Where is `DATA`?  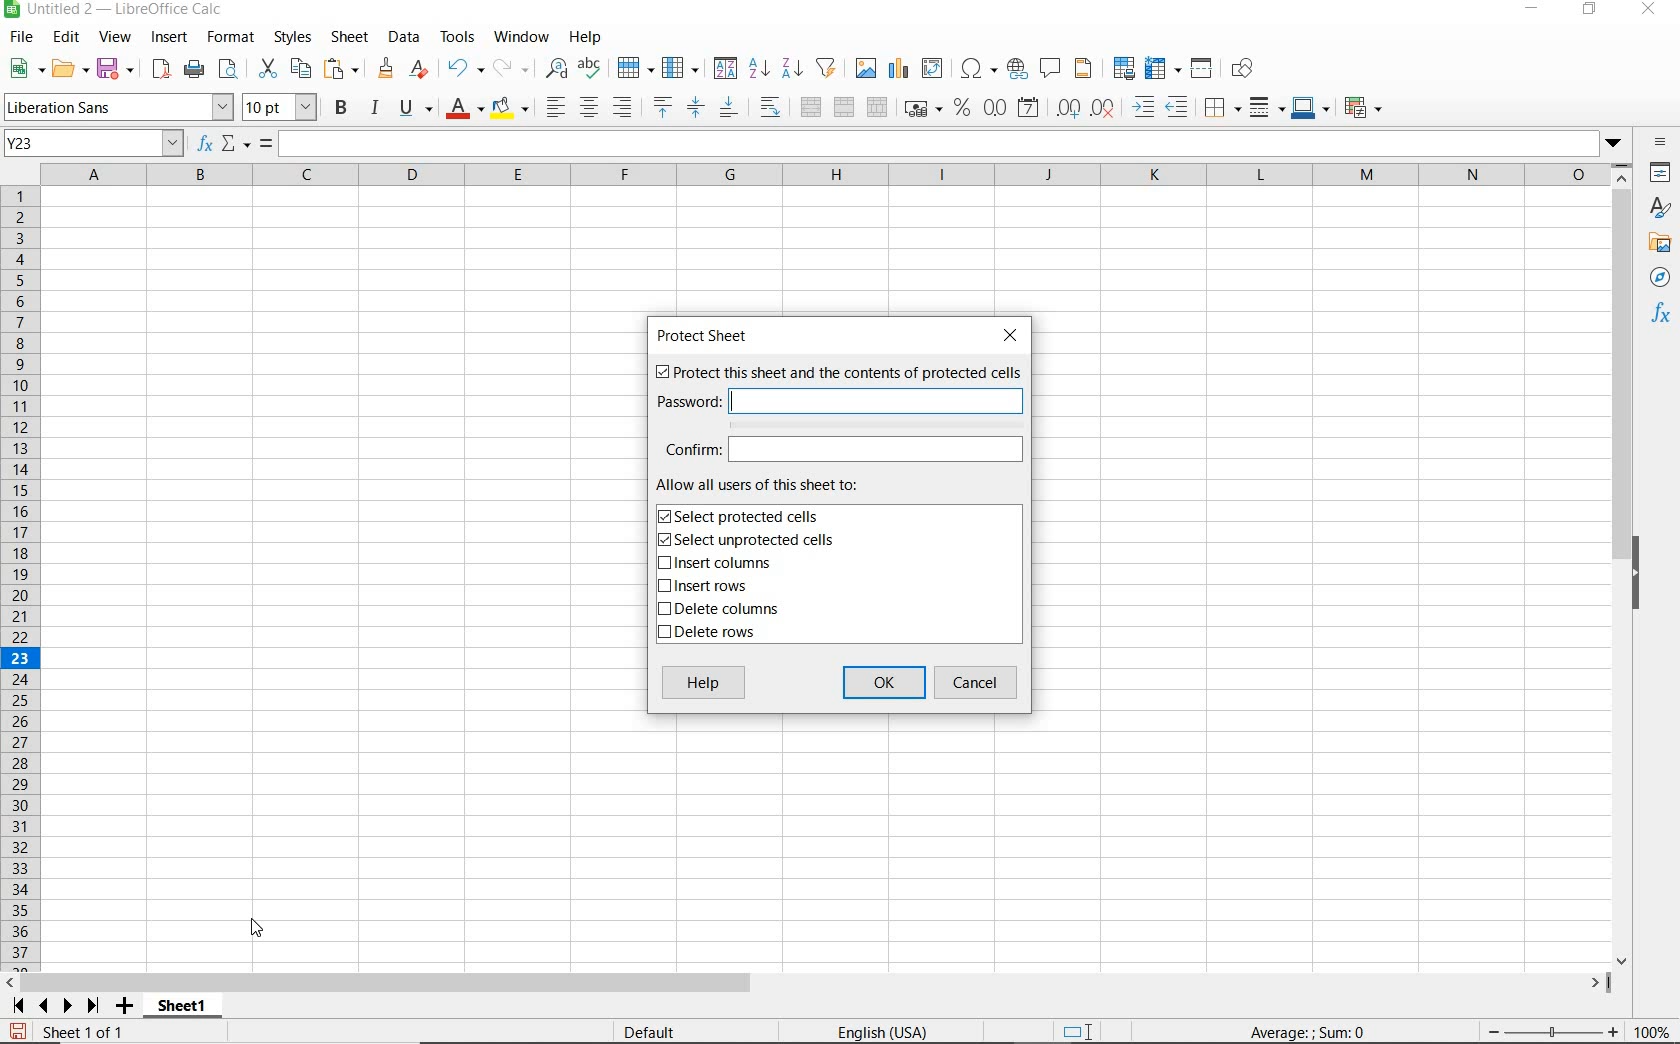
DATA is located at coordinates (404, 38).